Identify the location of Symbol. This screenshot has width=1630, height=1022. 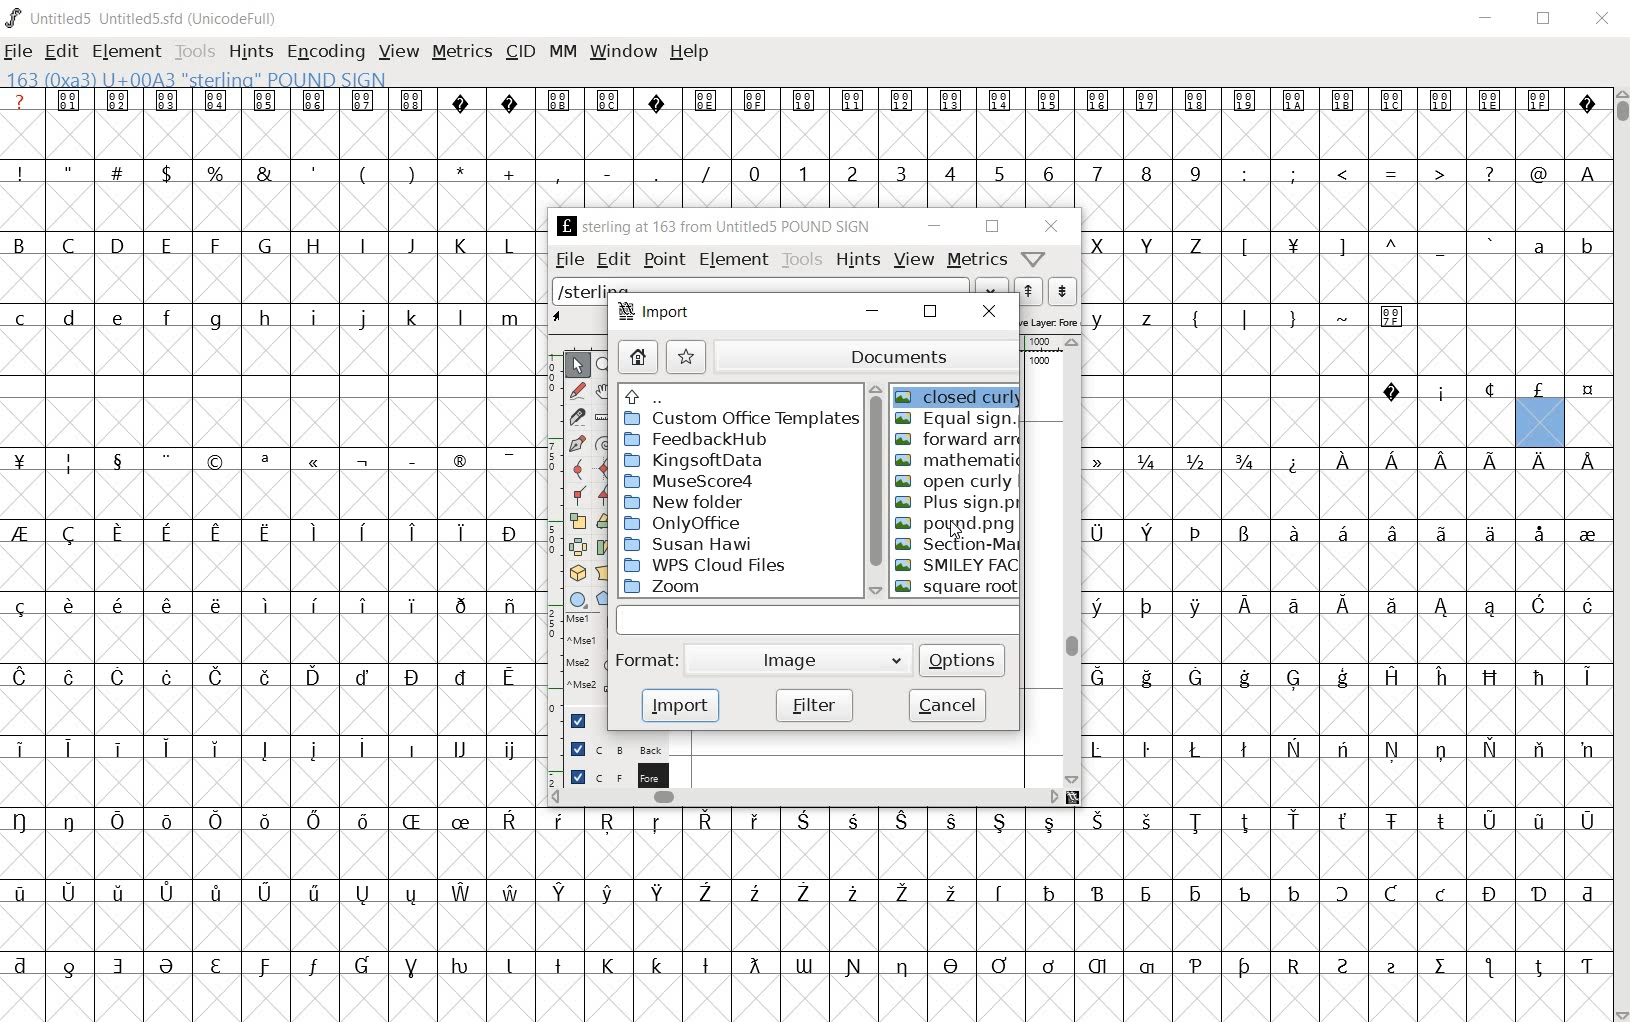
(167, 679).